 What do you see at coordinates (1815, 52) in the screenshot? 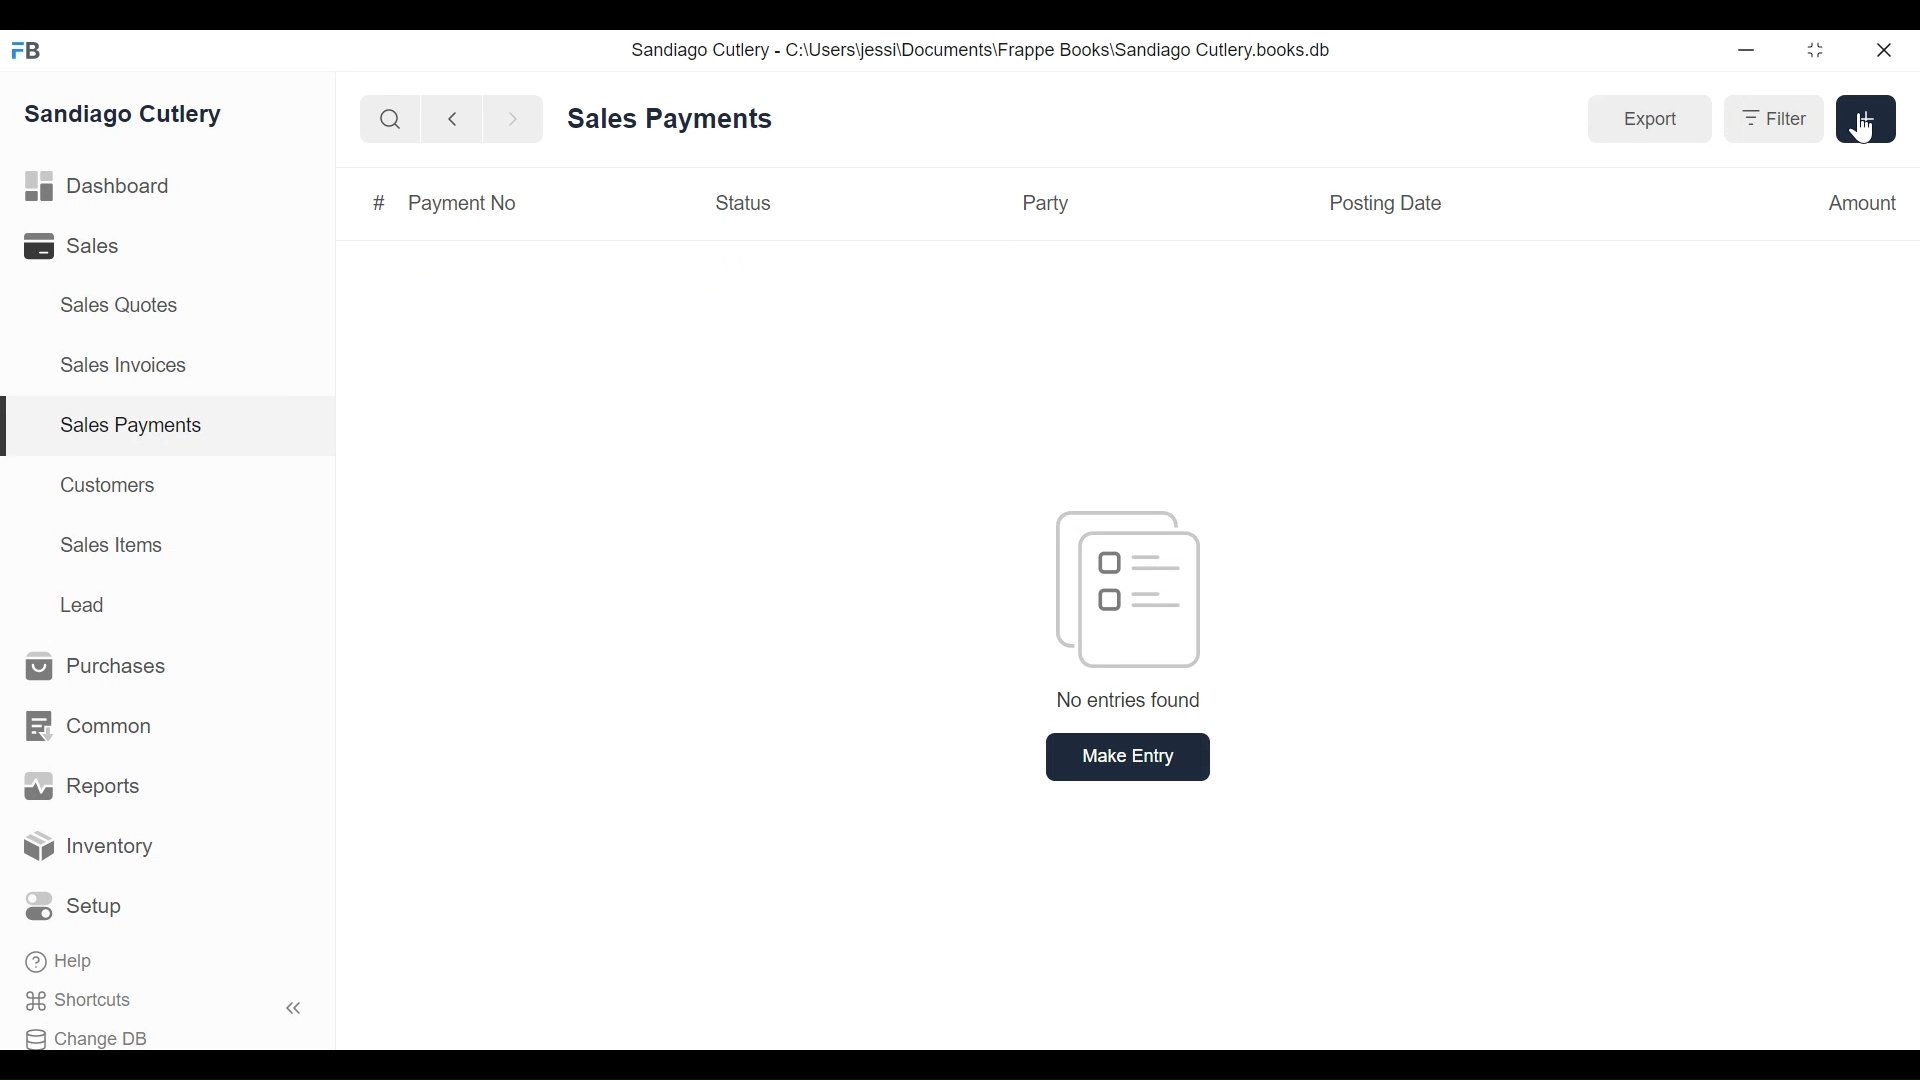
I see `Restore` at bounding box center [1815, 52].